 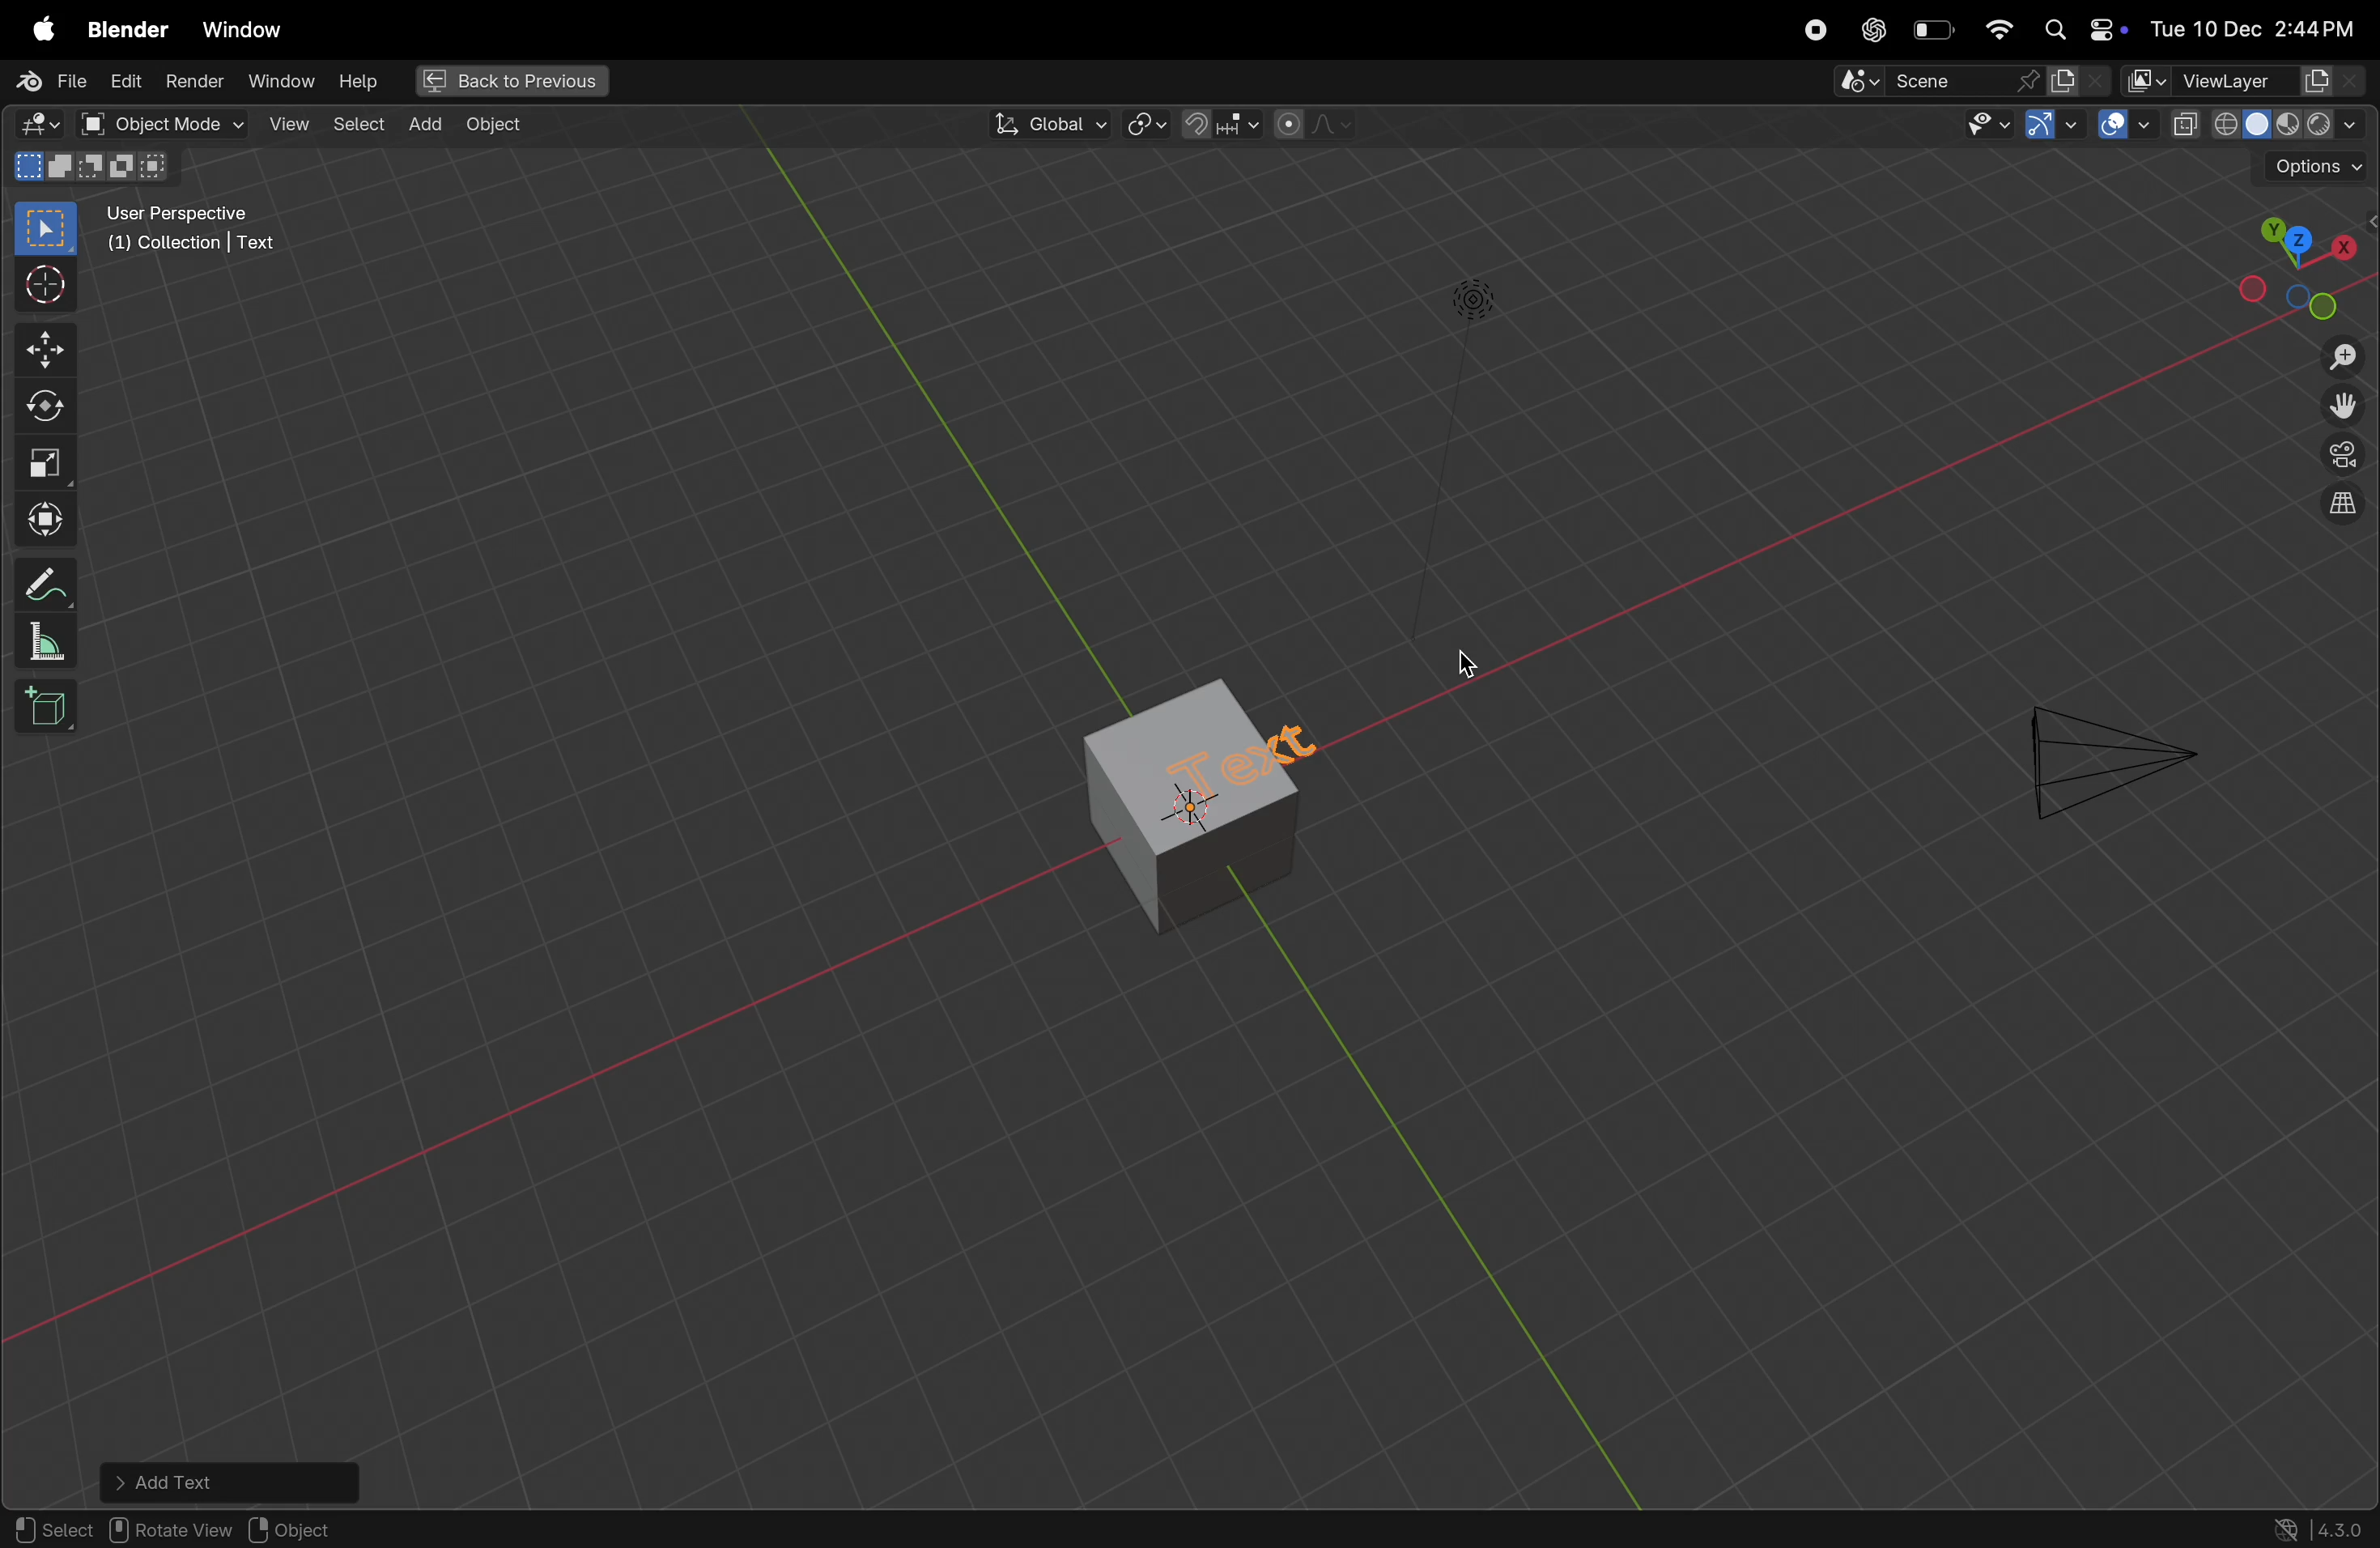 I want to click on File, so click(x=54, y=80).